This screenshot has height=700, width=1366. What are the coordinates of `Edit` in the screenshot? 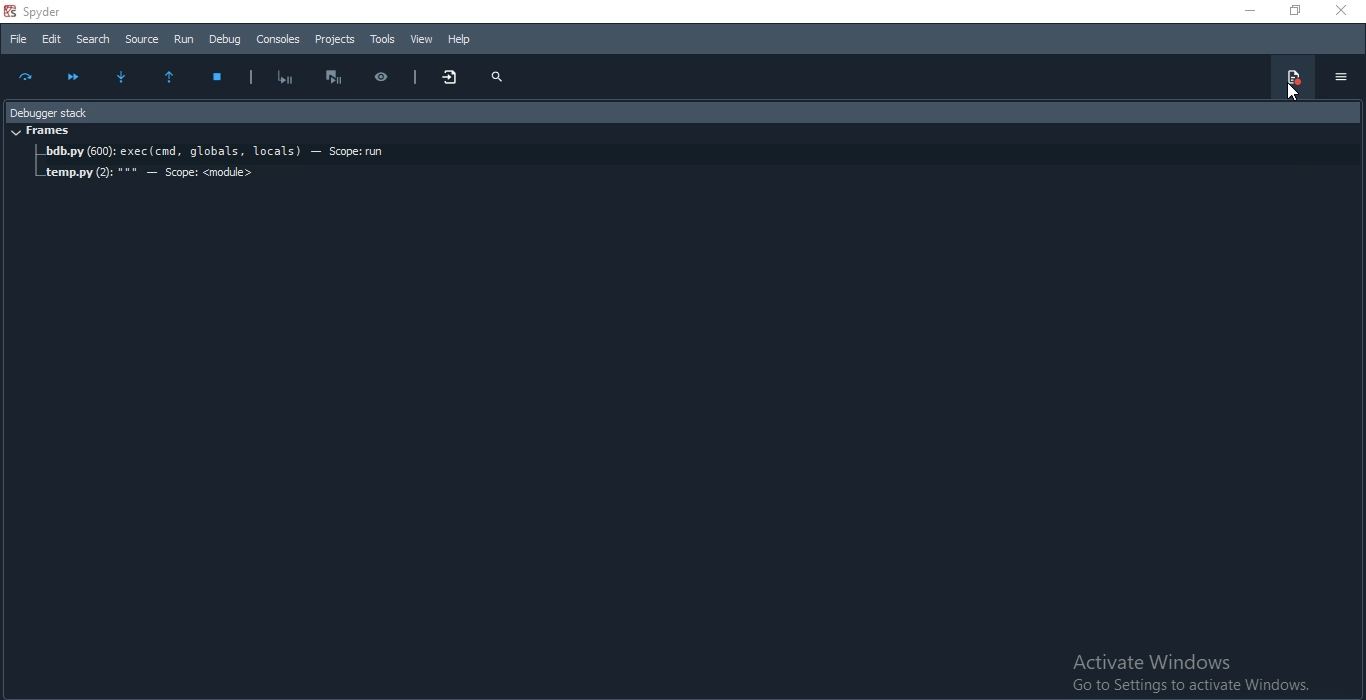 It's located at (50, 40).